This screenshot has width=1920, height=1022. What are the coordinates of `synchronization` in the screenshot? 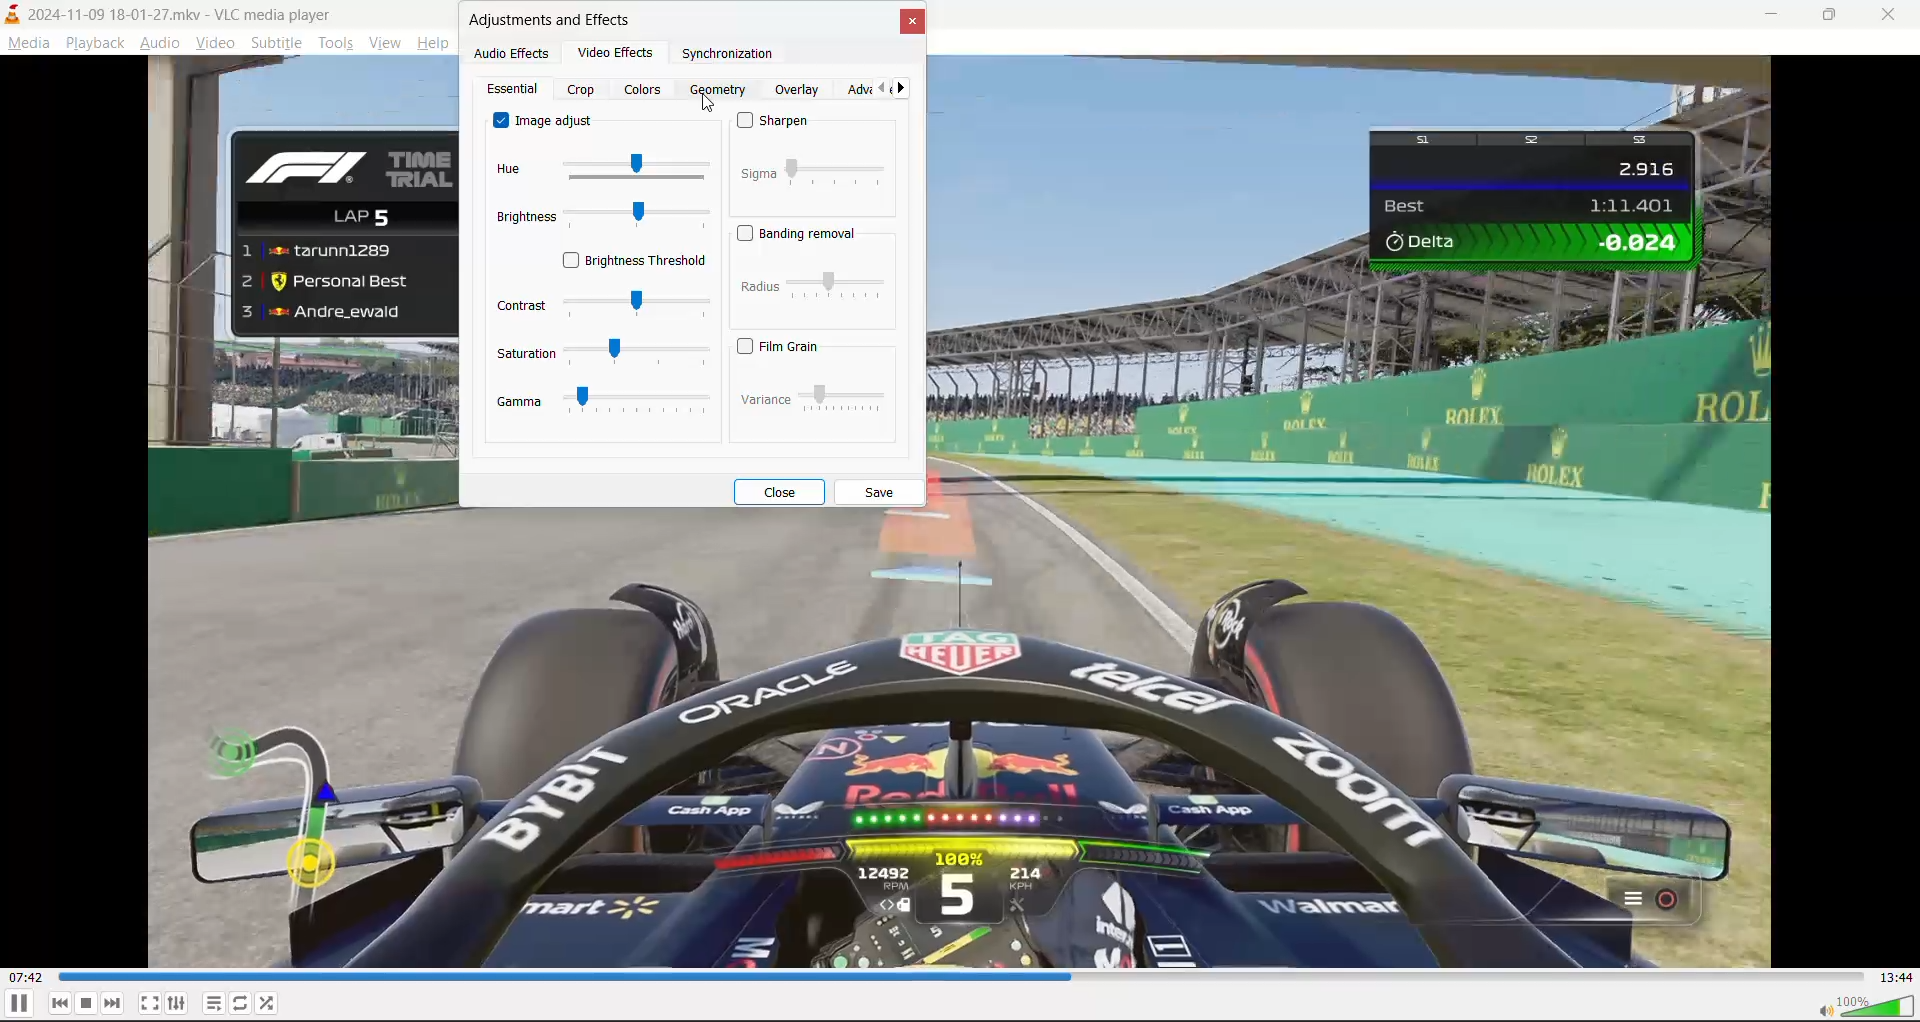 It's located at (732, 54).